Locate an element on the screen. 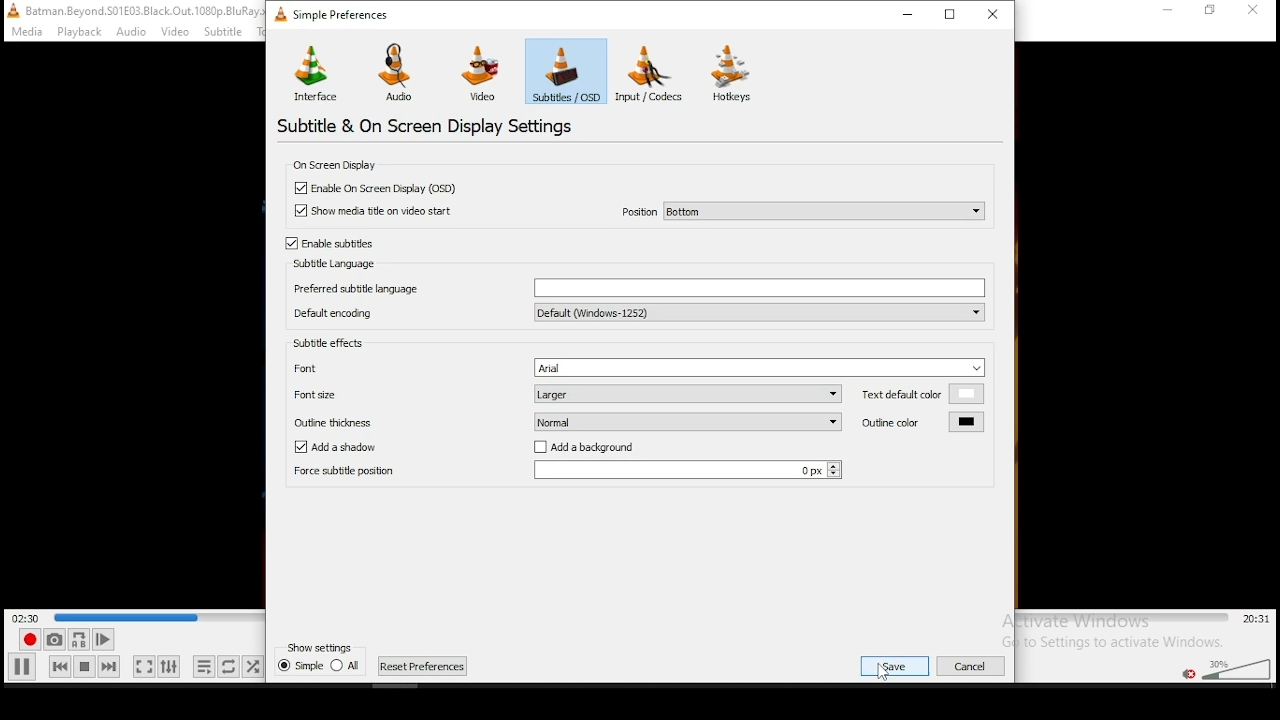 This screenshot has height=720, width=1280. video is located at coordinates (175, 33).